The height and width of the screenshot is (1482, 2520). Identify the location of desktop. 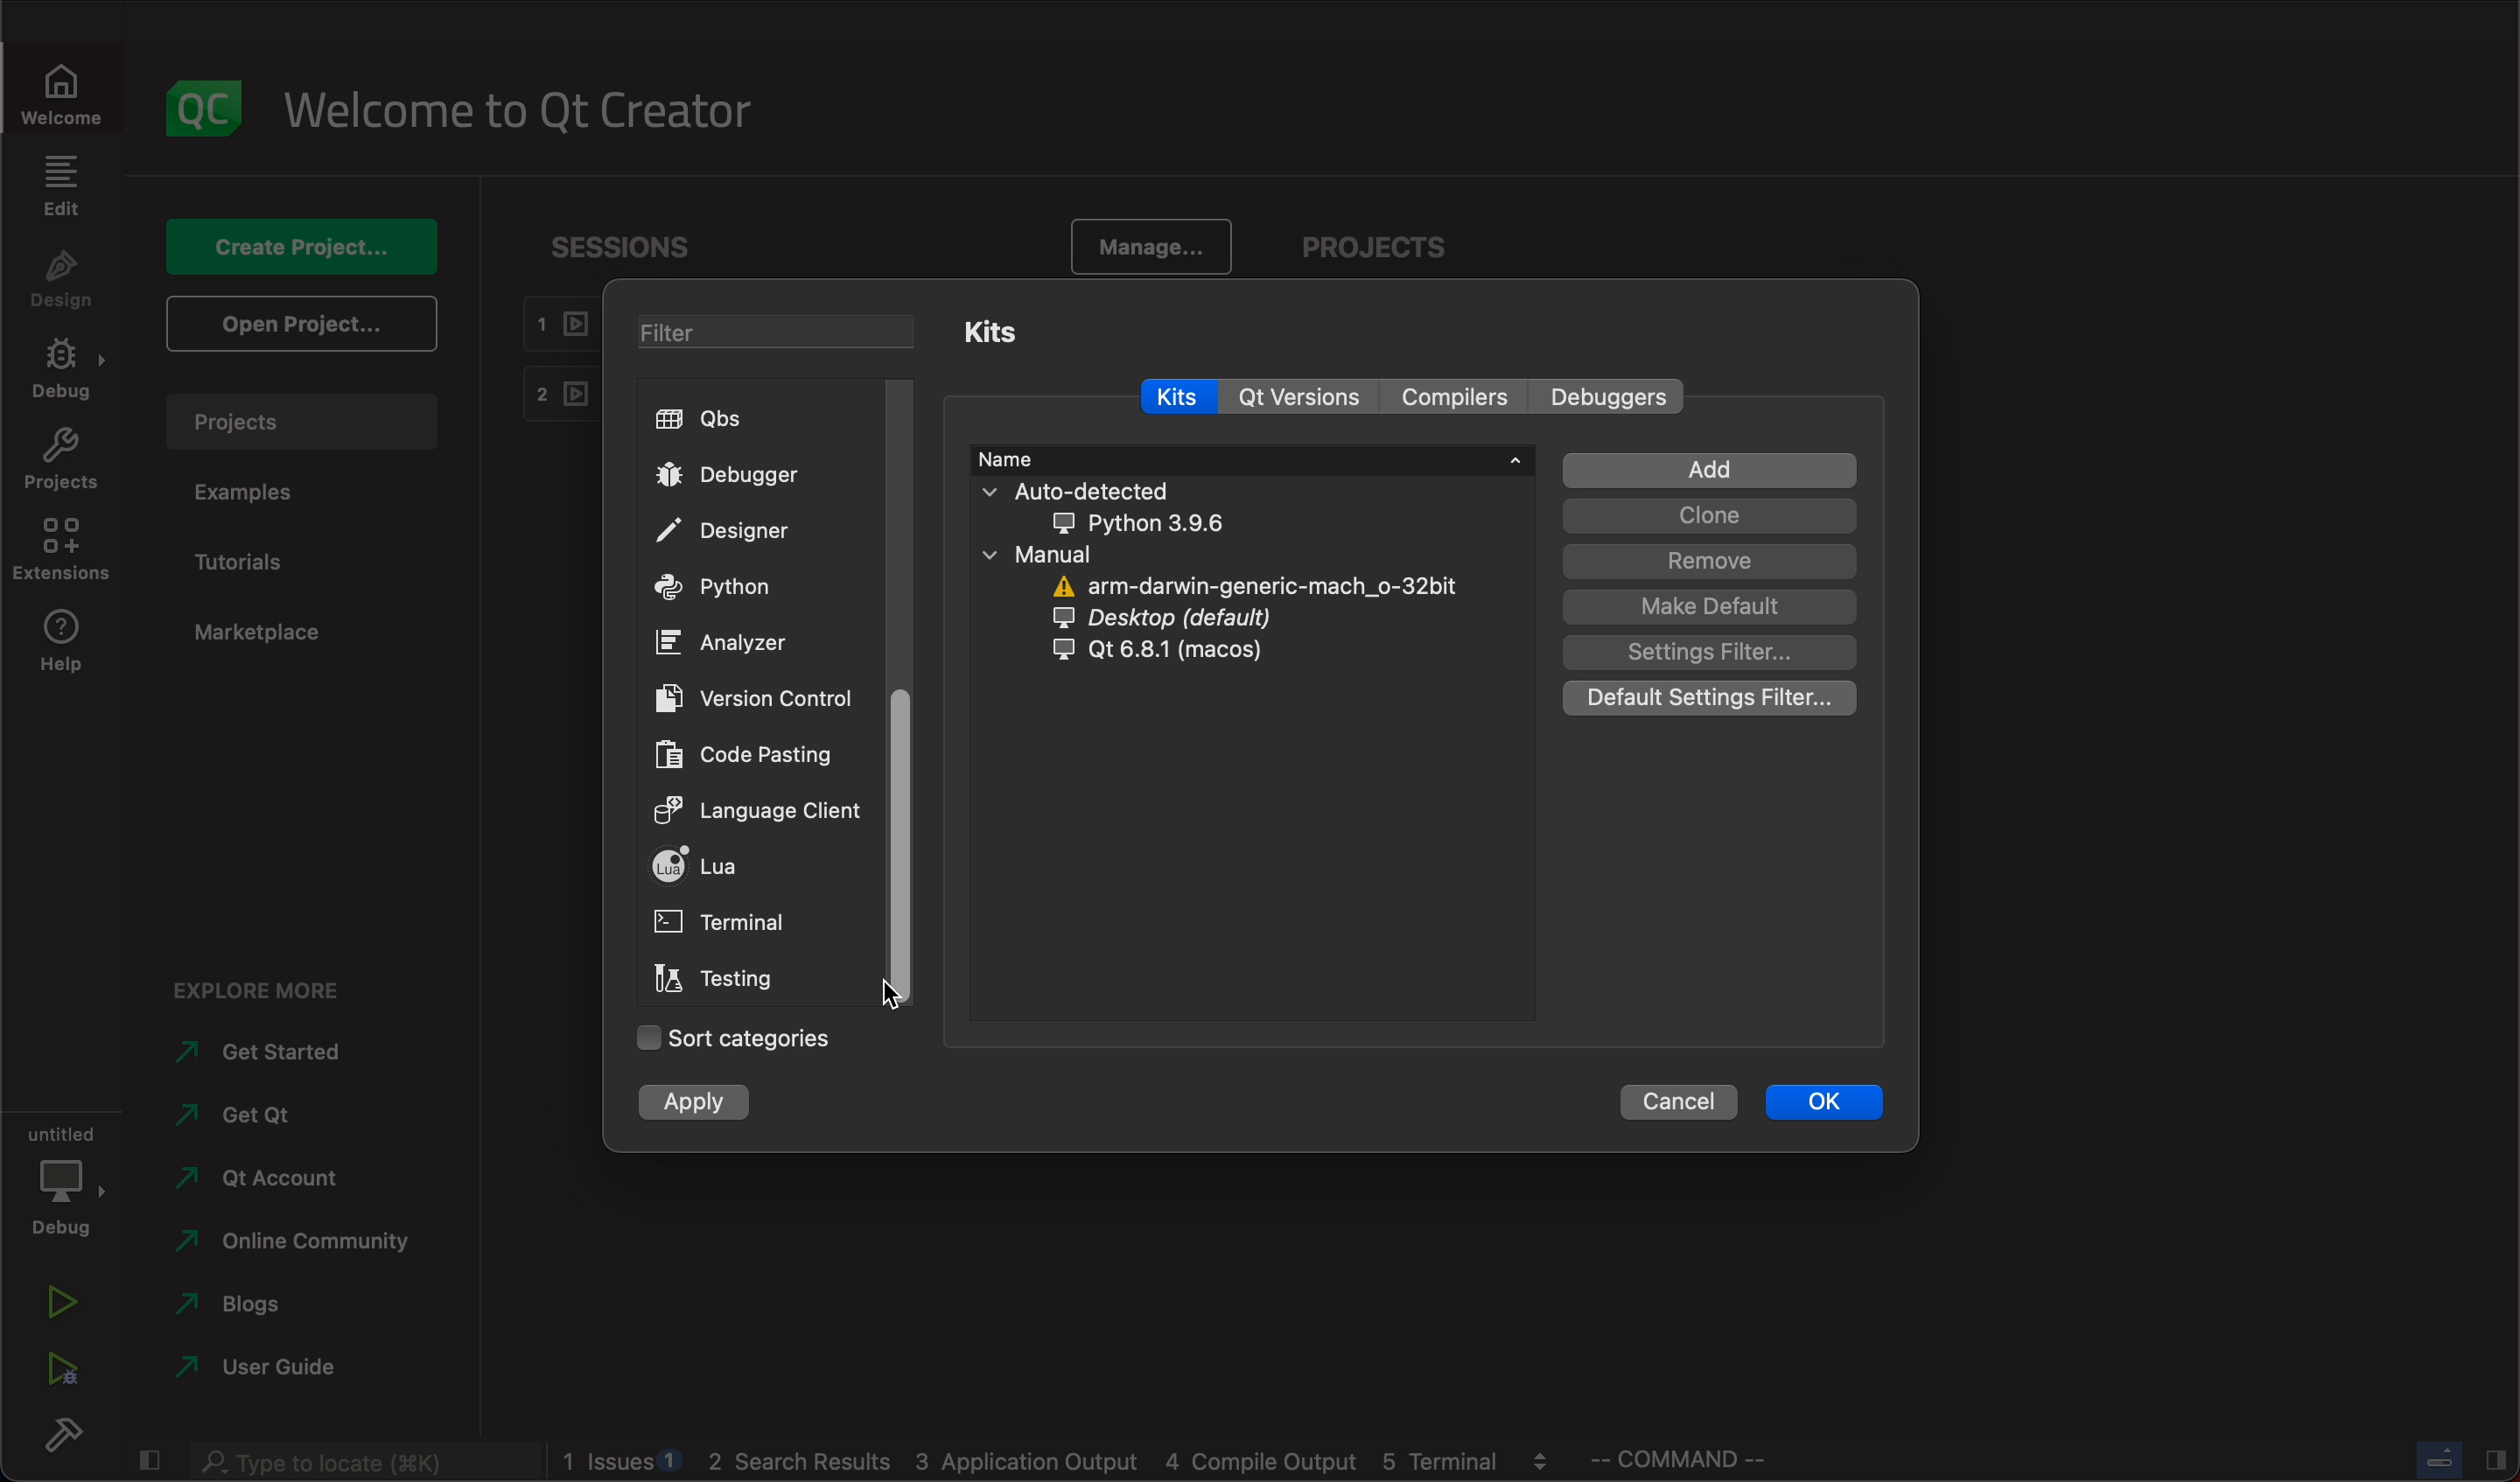
(1204, 619).